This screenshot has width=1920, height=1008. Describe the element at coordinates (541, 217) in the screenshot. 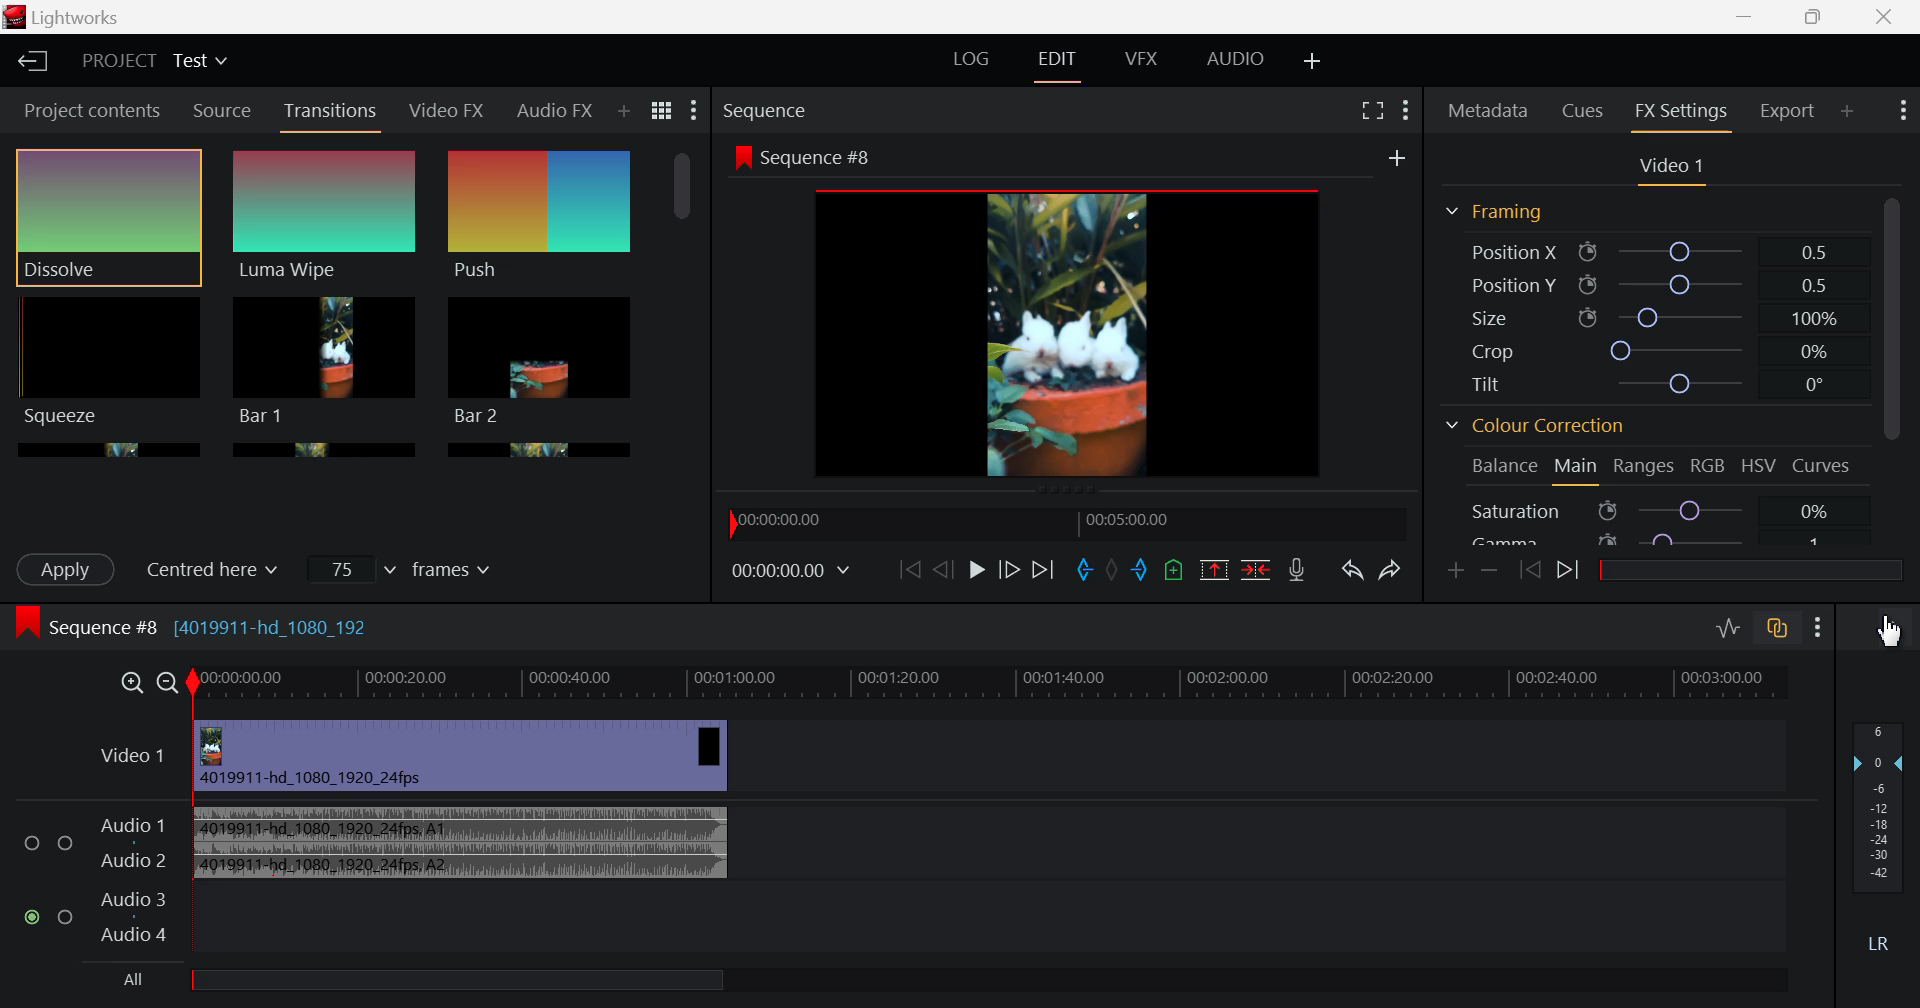

I see `Push` at that location.